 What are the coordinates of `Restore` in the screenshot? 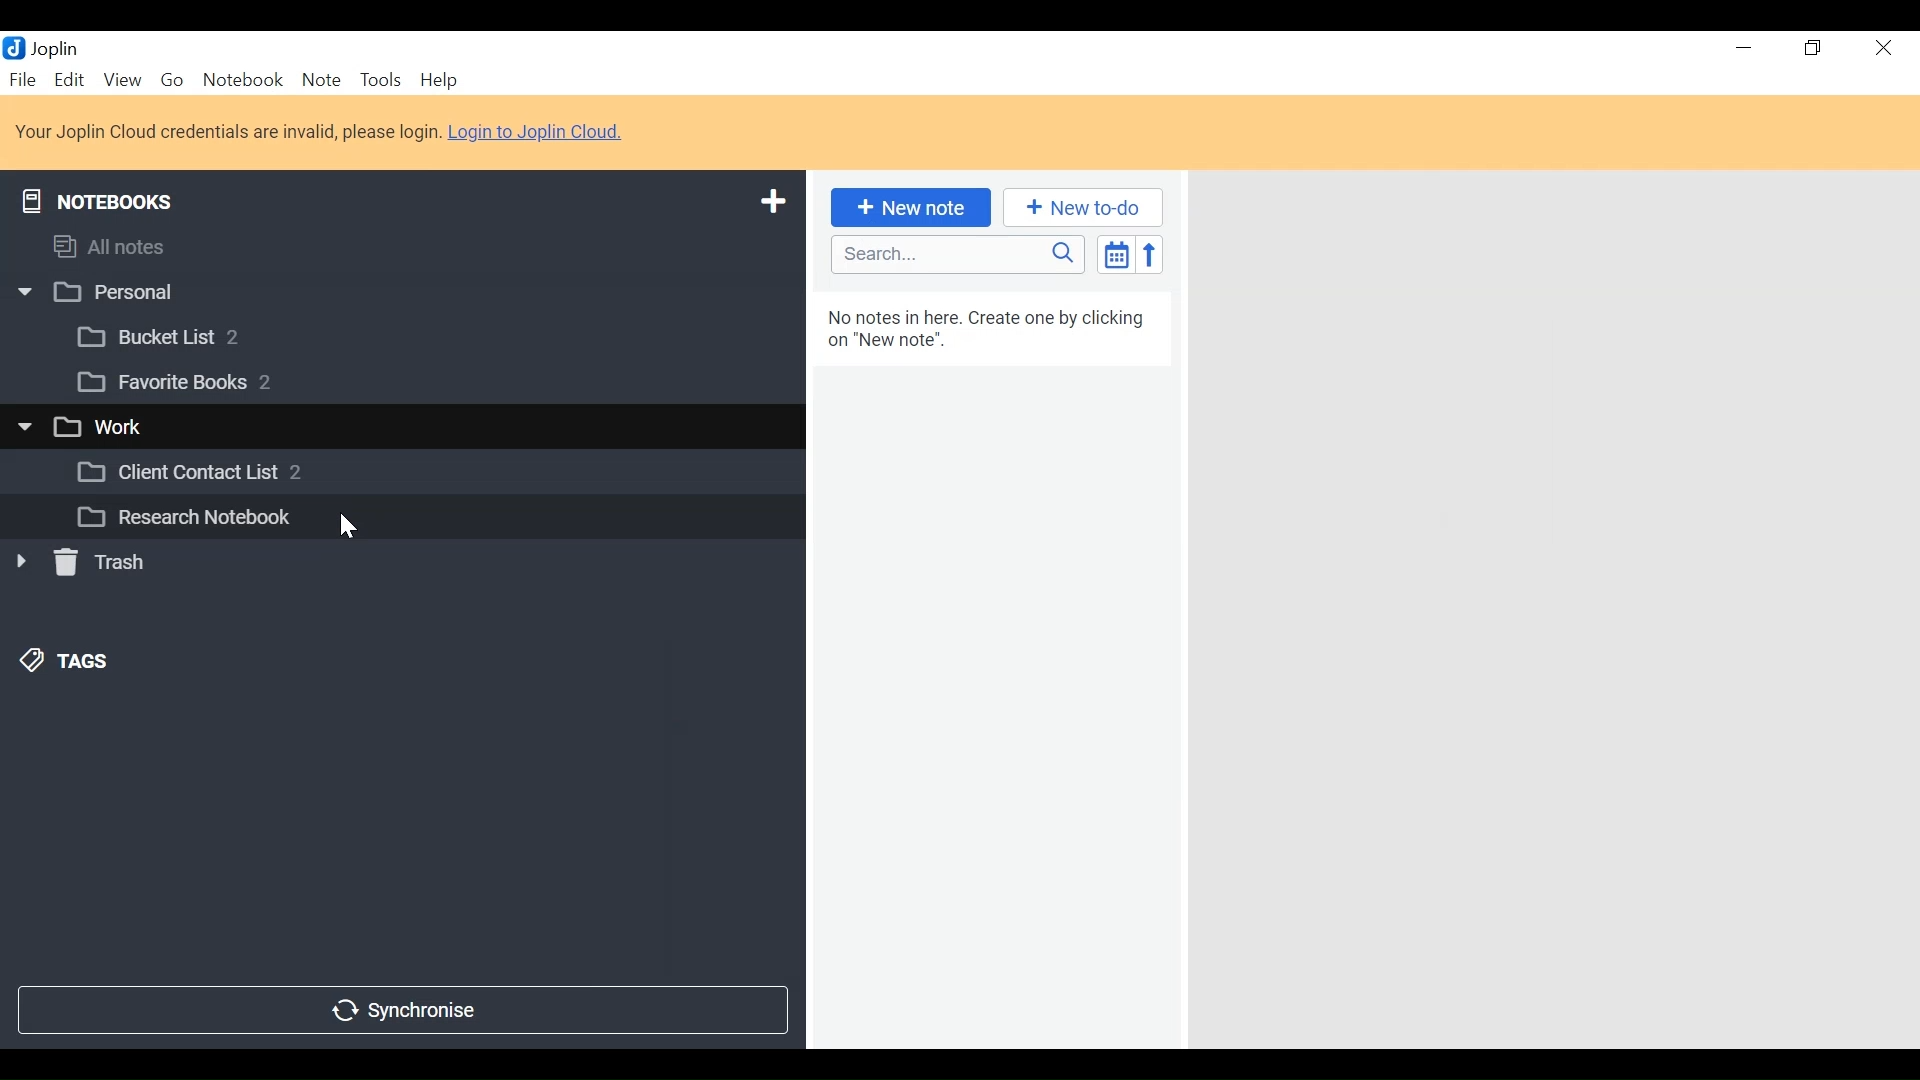 It's located at (1815, 49).